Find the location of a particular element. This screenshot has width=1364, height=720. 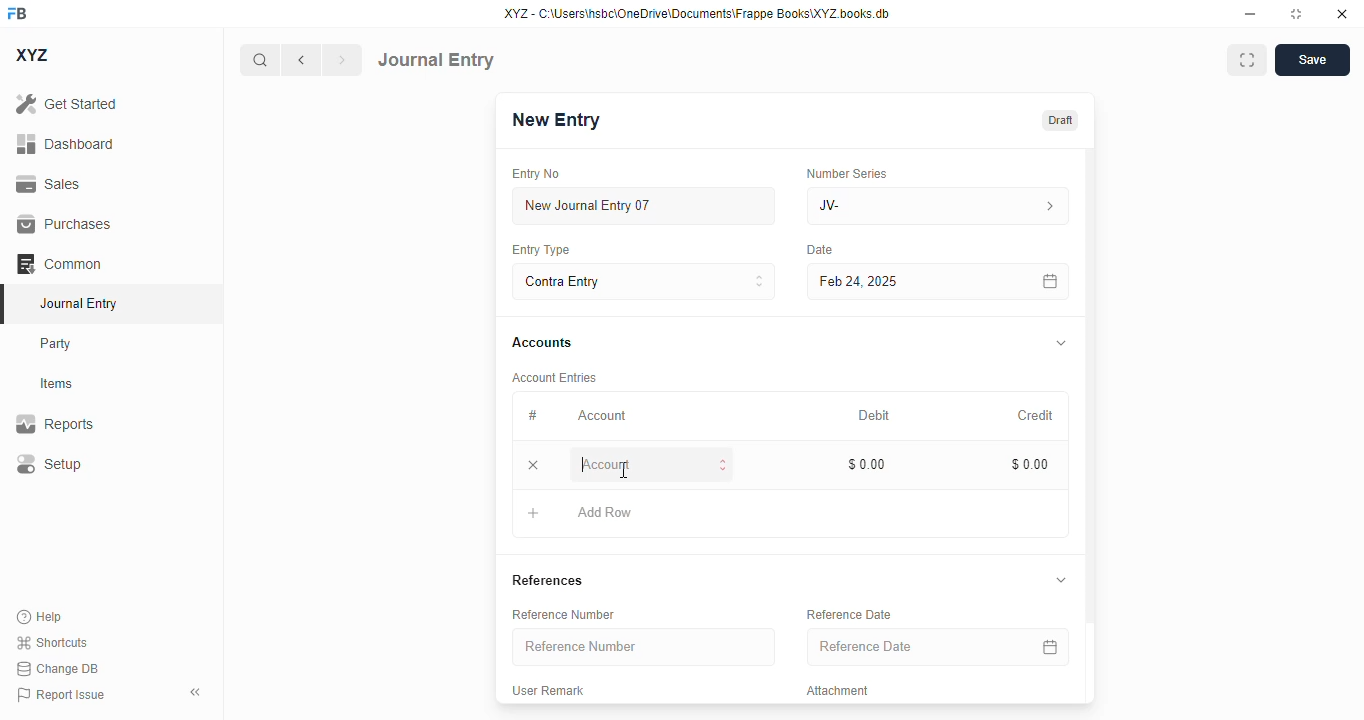

toggle sidebar is located at coordinates (197, 692).